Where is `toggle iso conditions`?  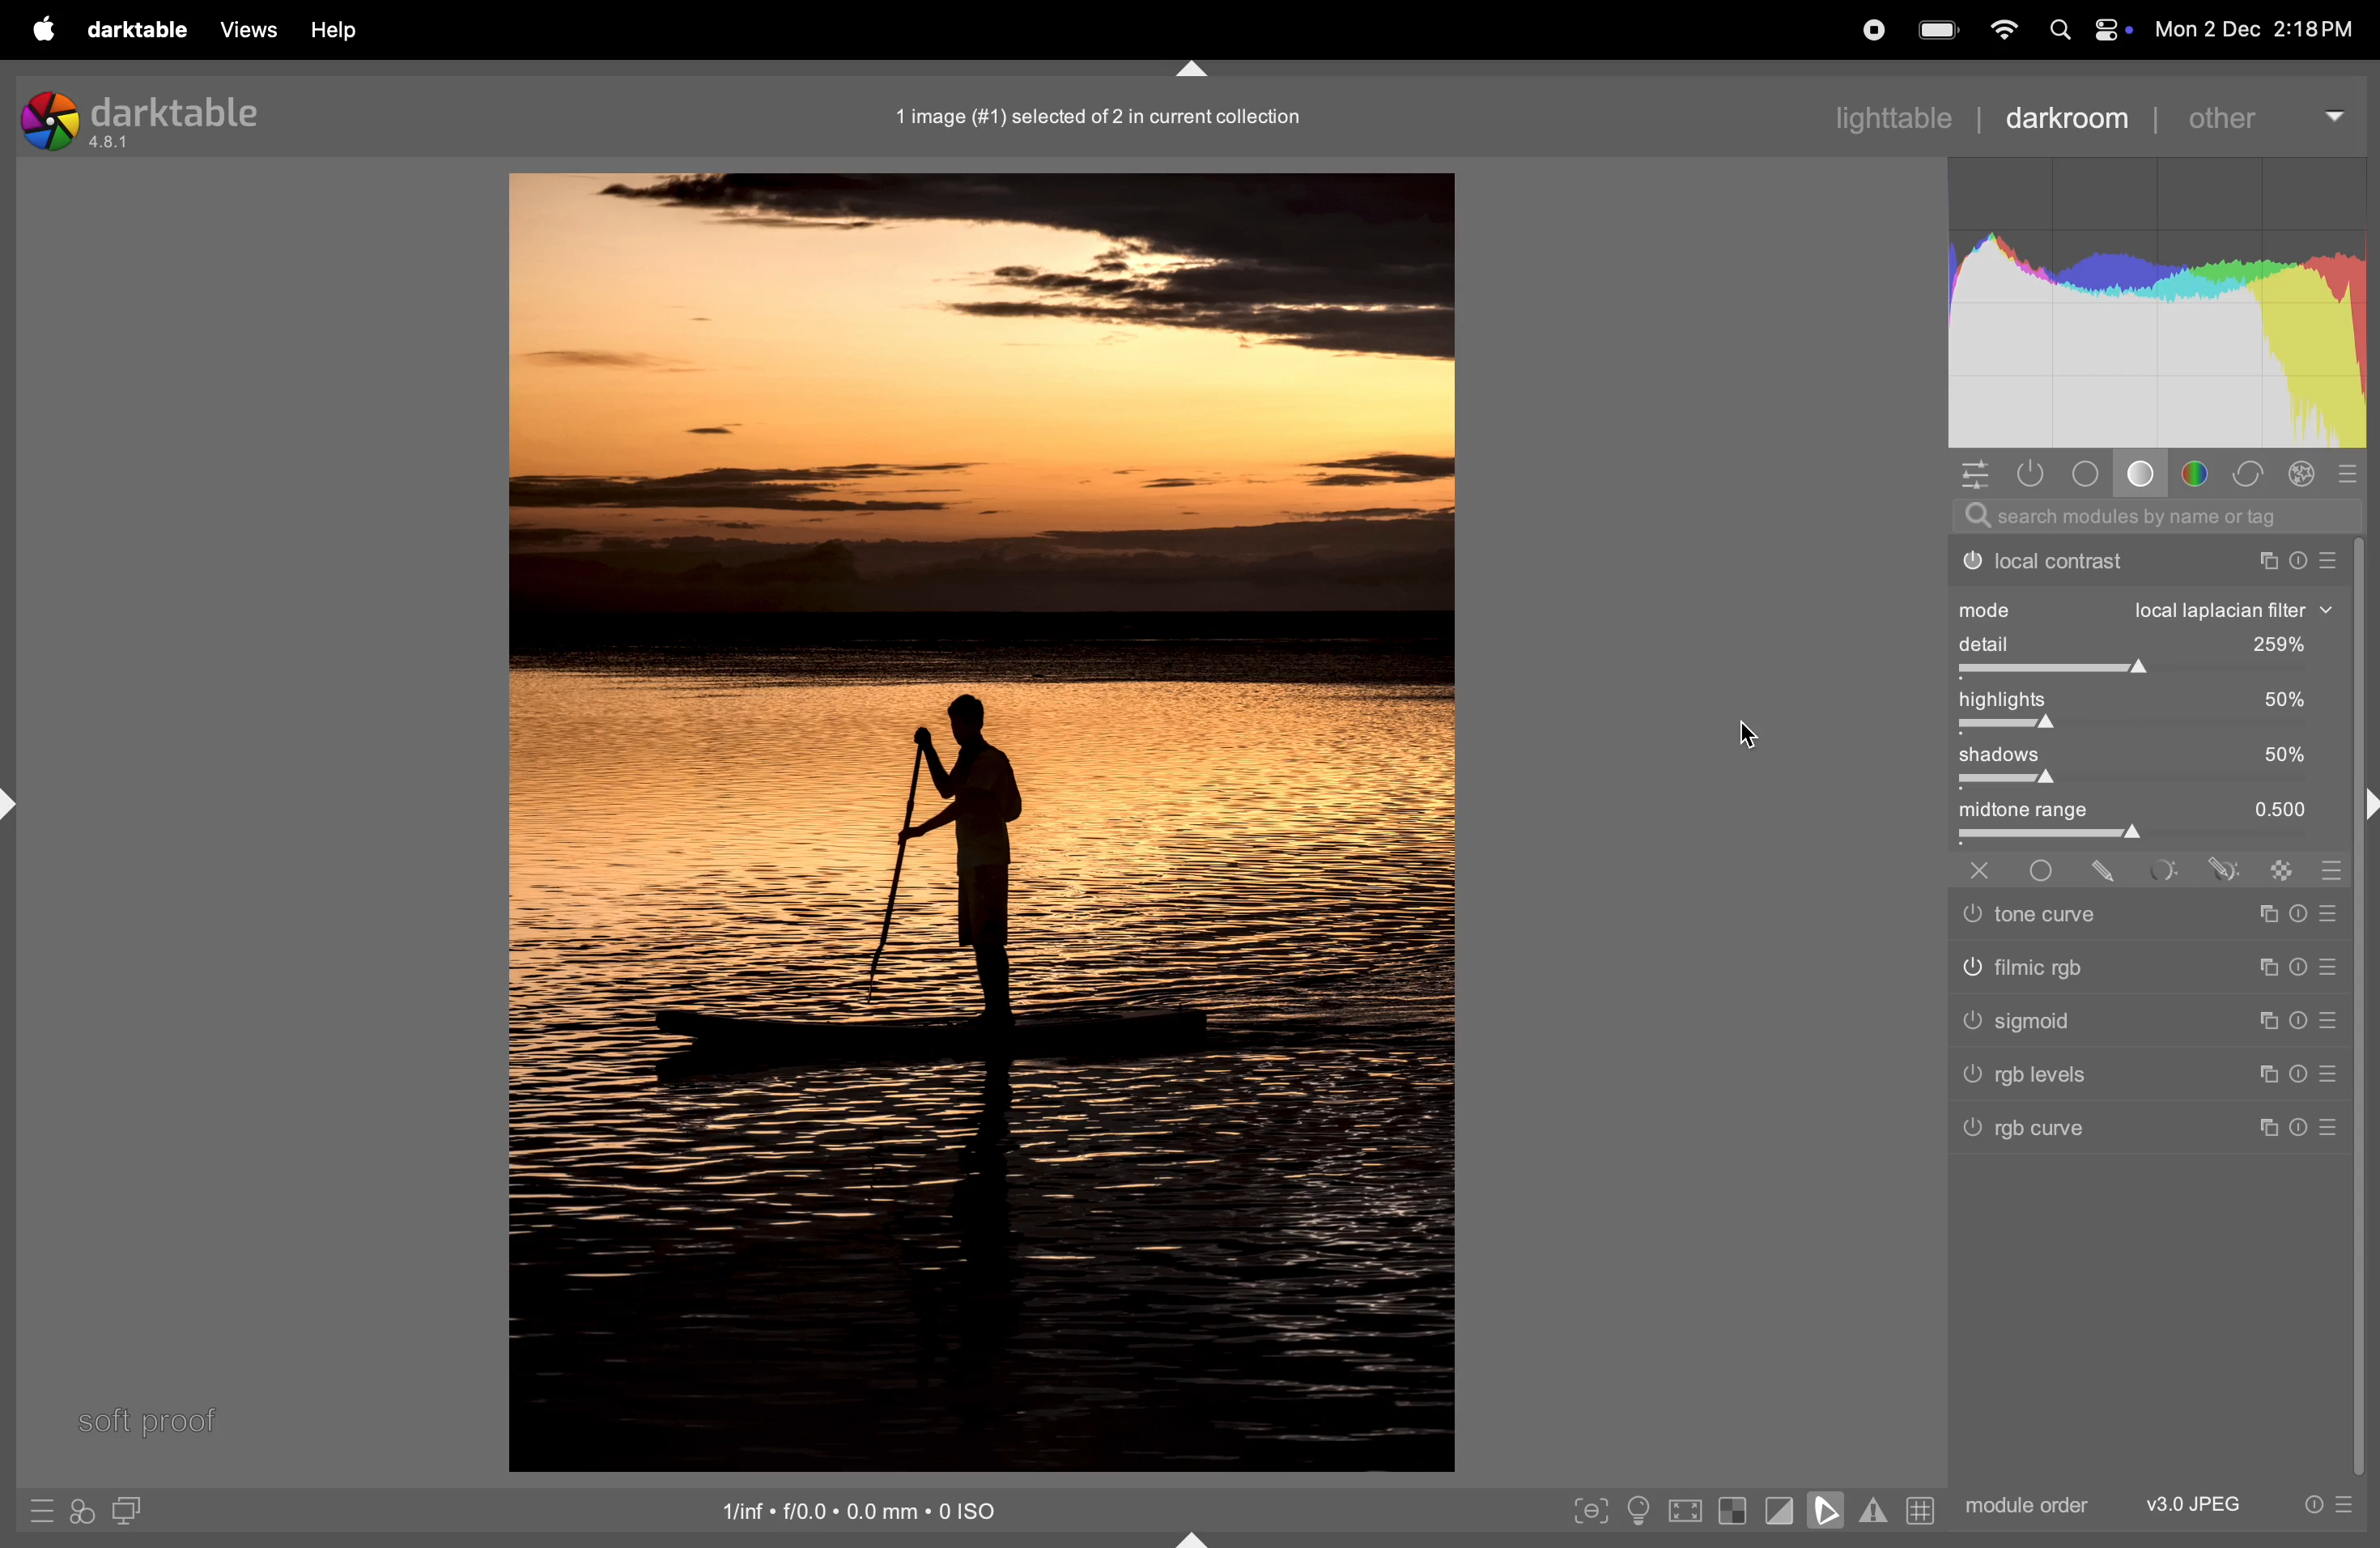 toggle iso conditions is located at coordinates (1637, 1510).